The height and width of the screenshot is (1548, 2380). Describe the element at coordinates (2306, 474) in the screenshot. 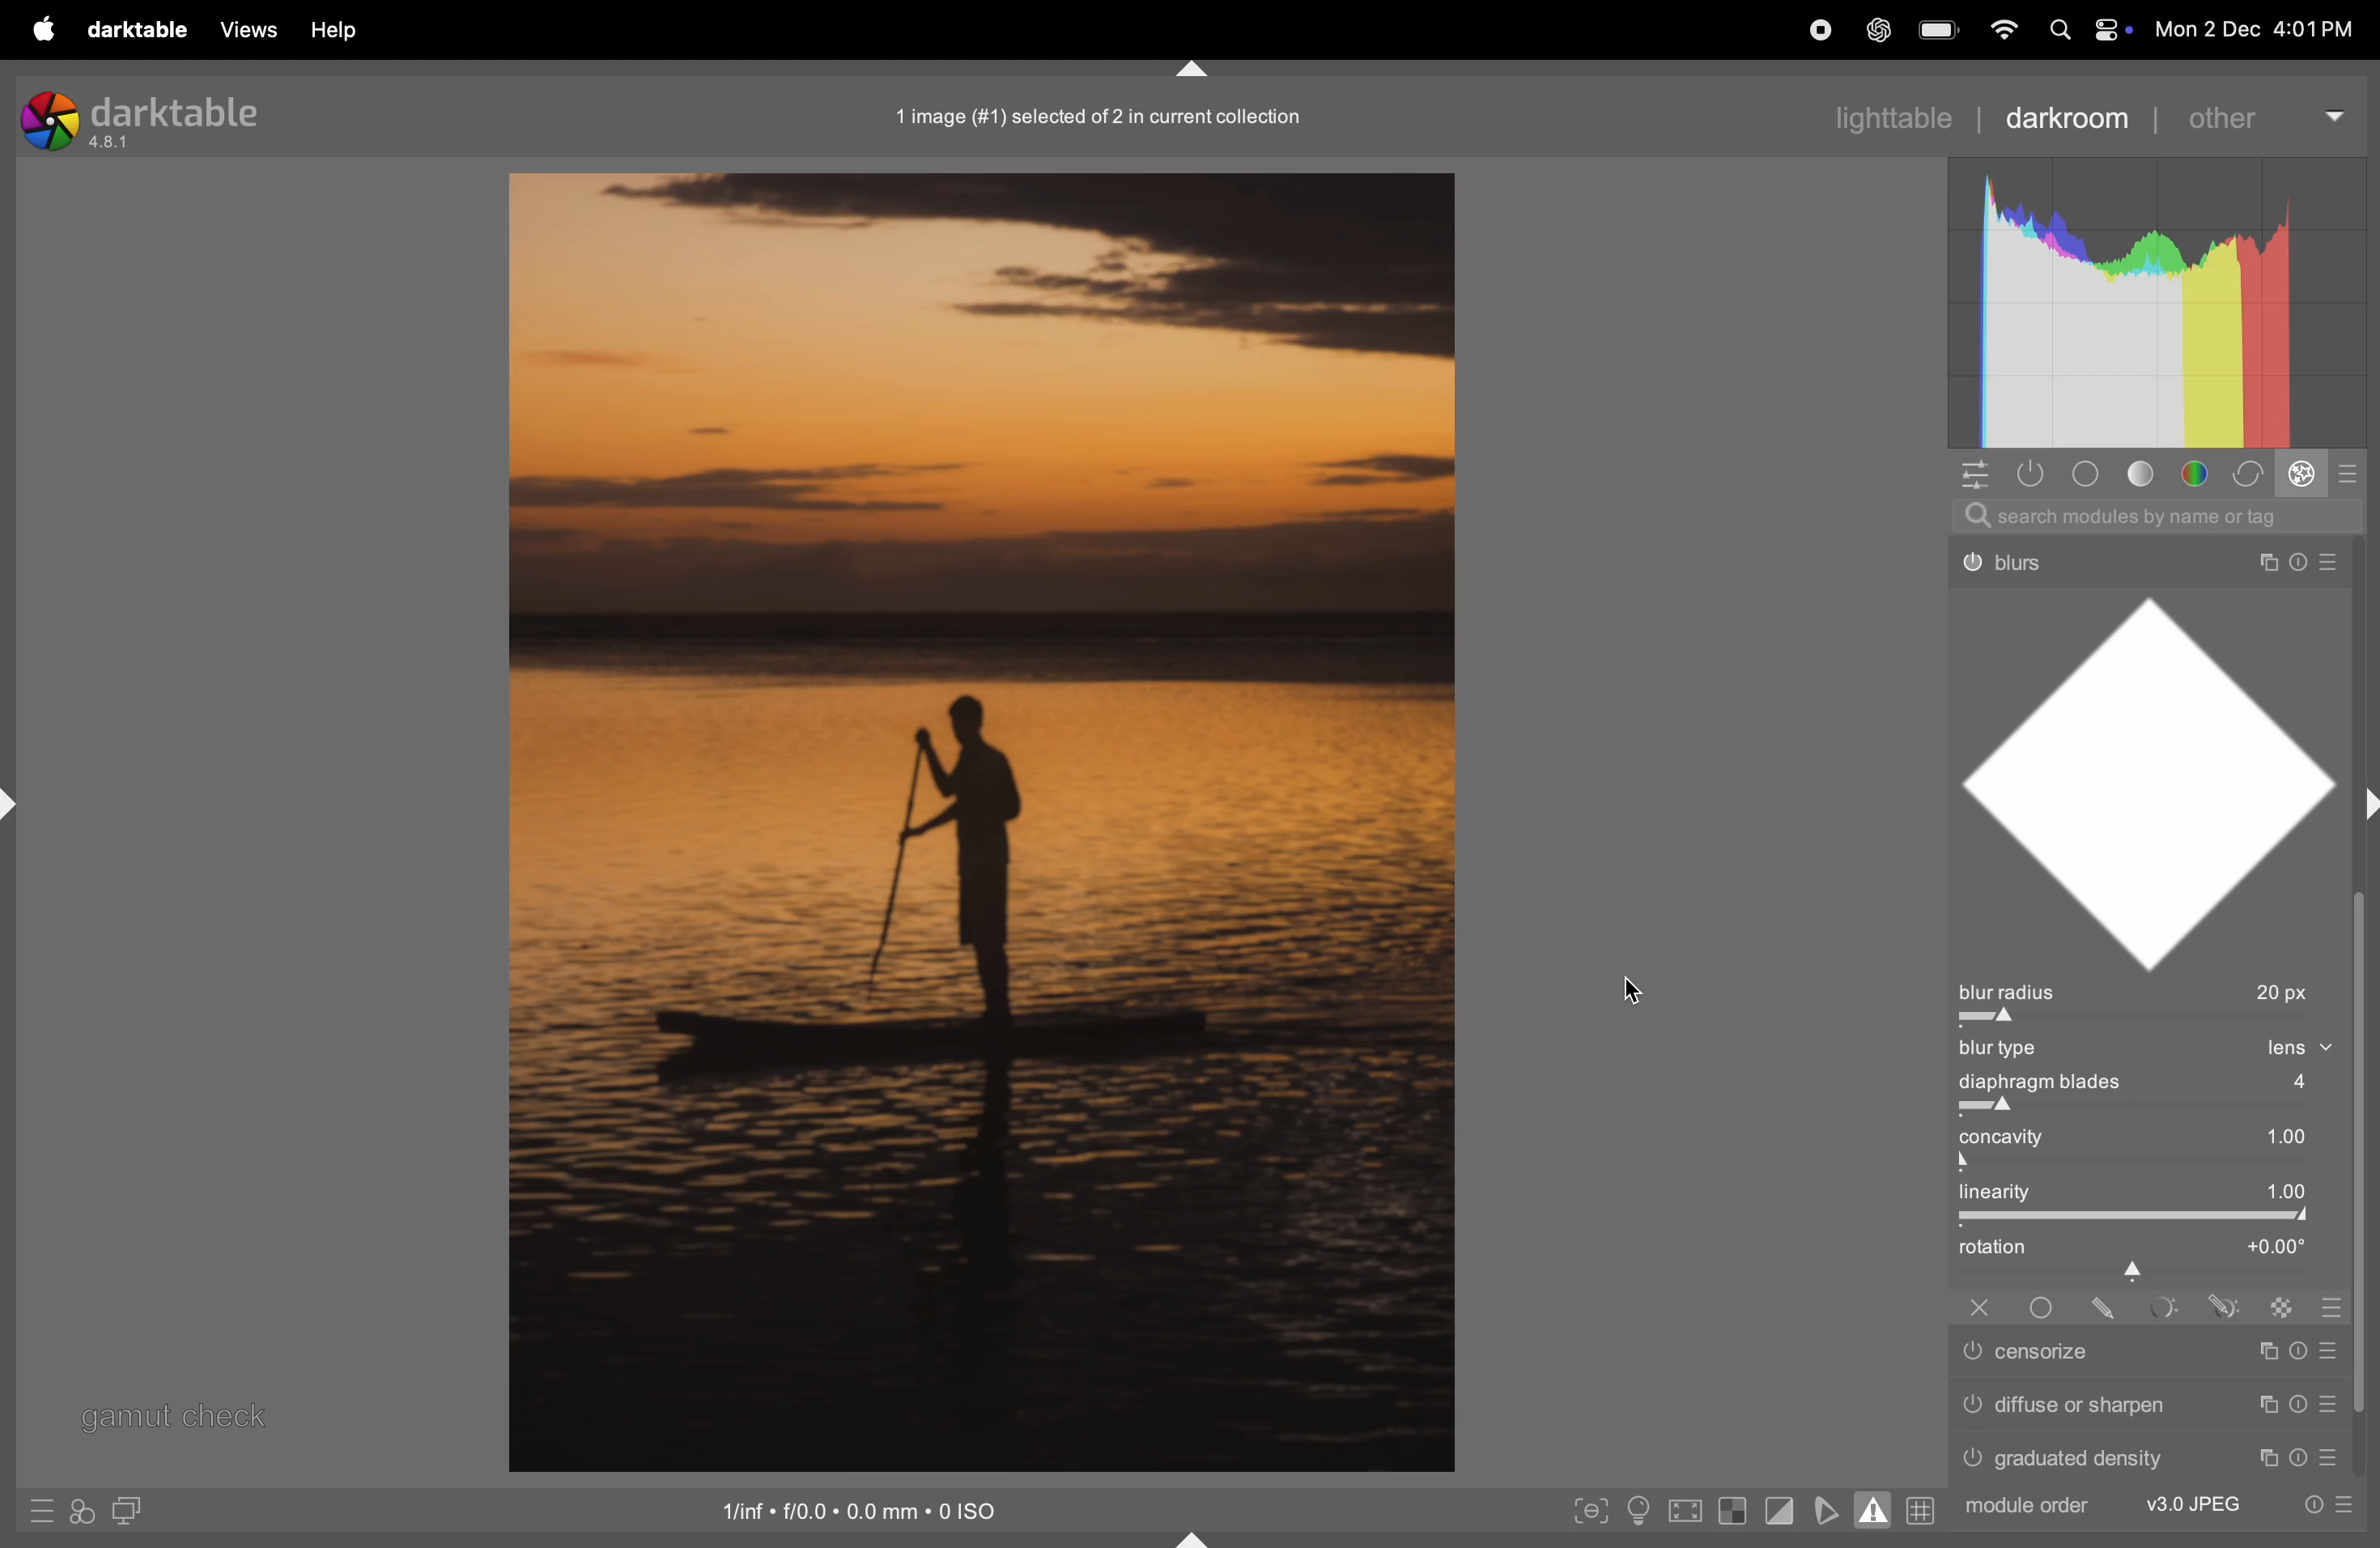

I see `effect` at that location.